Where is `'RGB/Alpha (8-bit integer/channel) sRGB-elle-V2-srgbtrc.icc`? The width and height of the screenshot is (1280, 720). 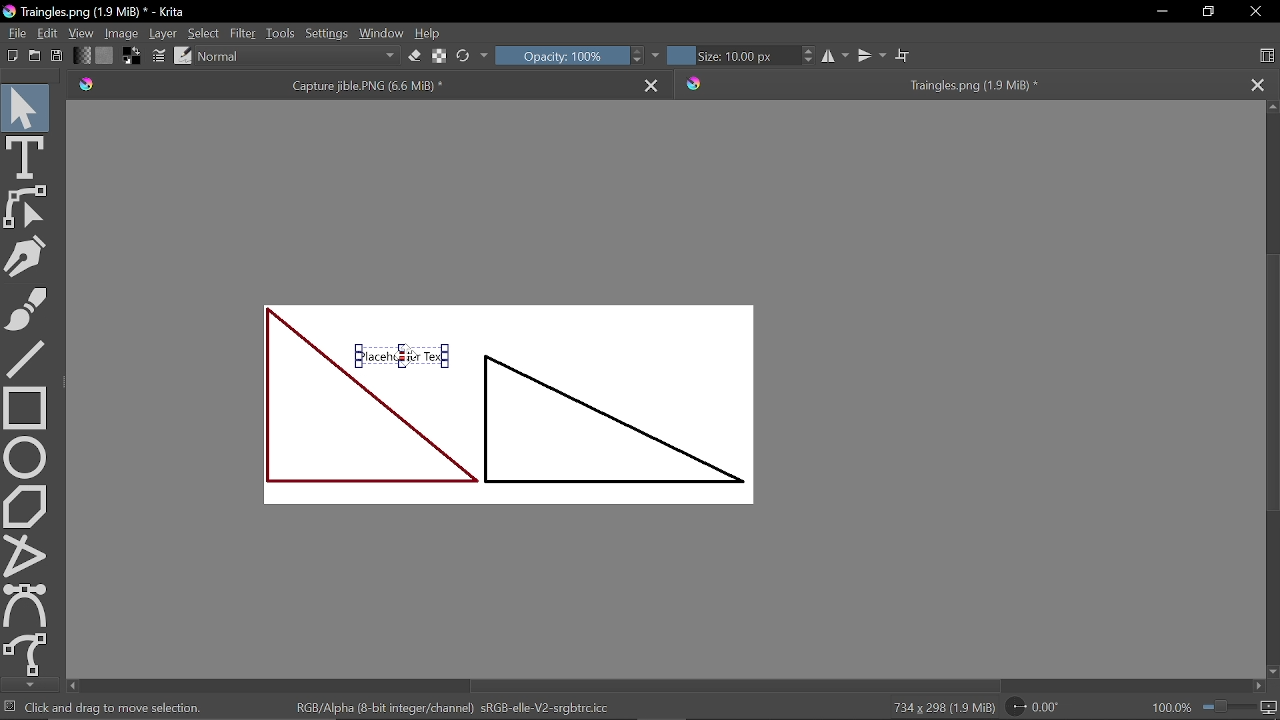 'RGB/Alpha (8-bit integer/channel) sRGB-elle-V2-srgbtrc.icc is located at coordinates (458, 707).